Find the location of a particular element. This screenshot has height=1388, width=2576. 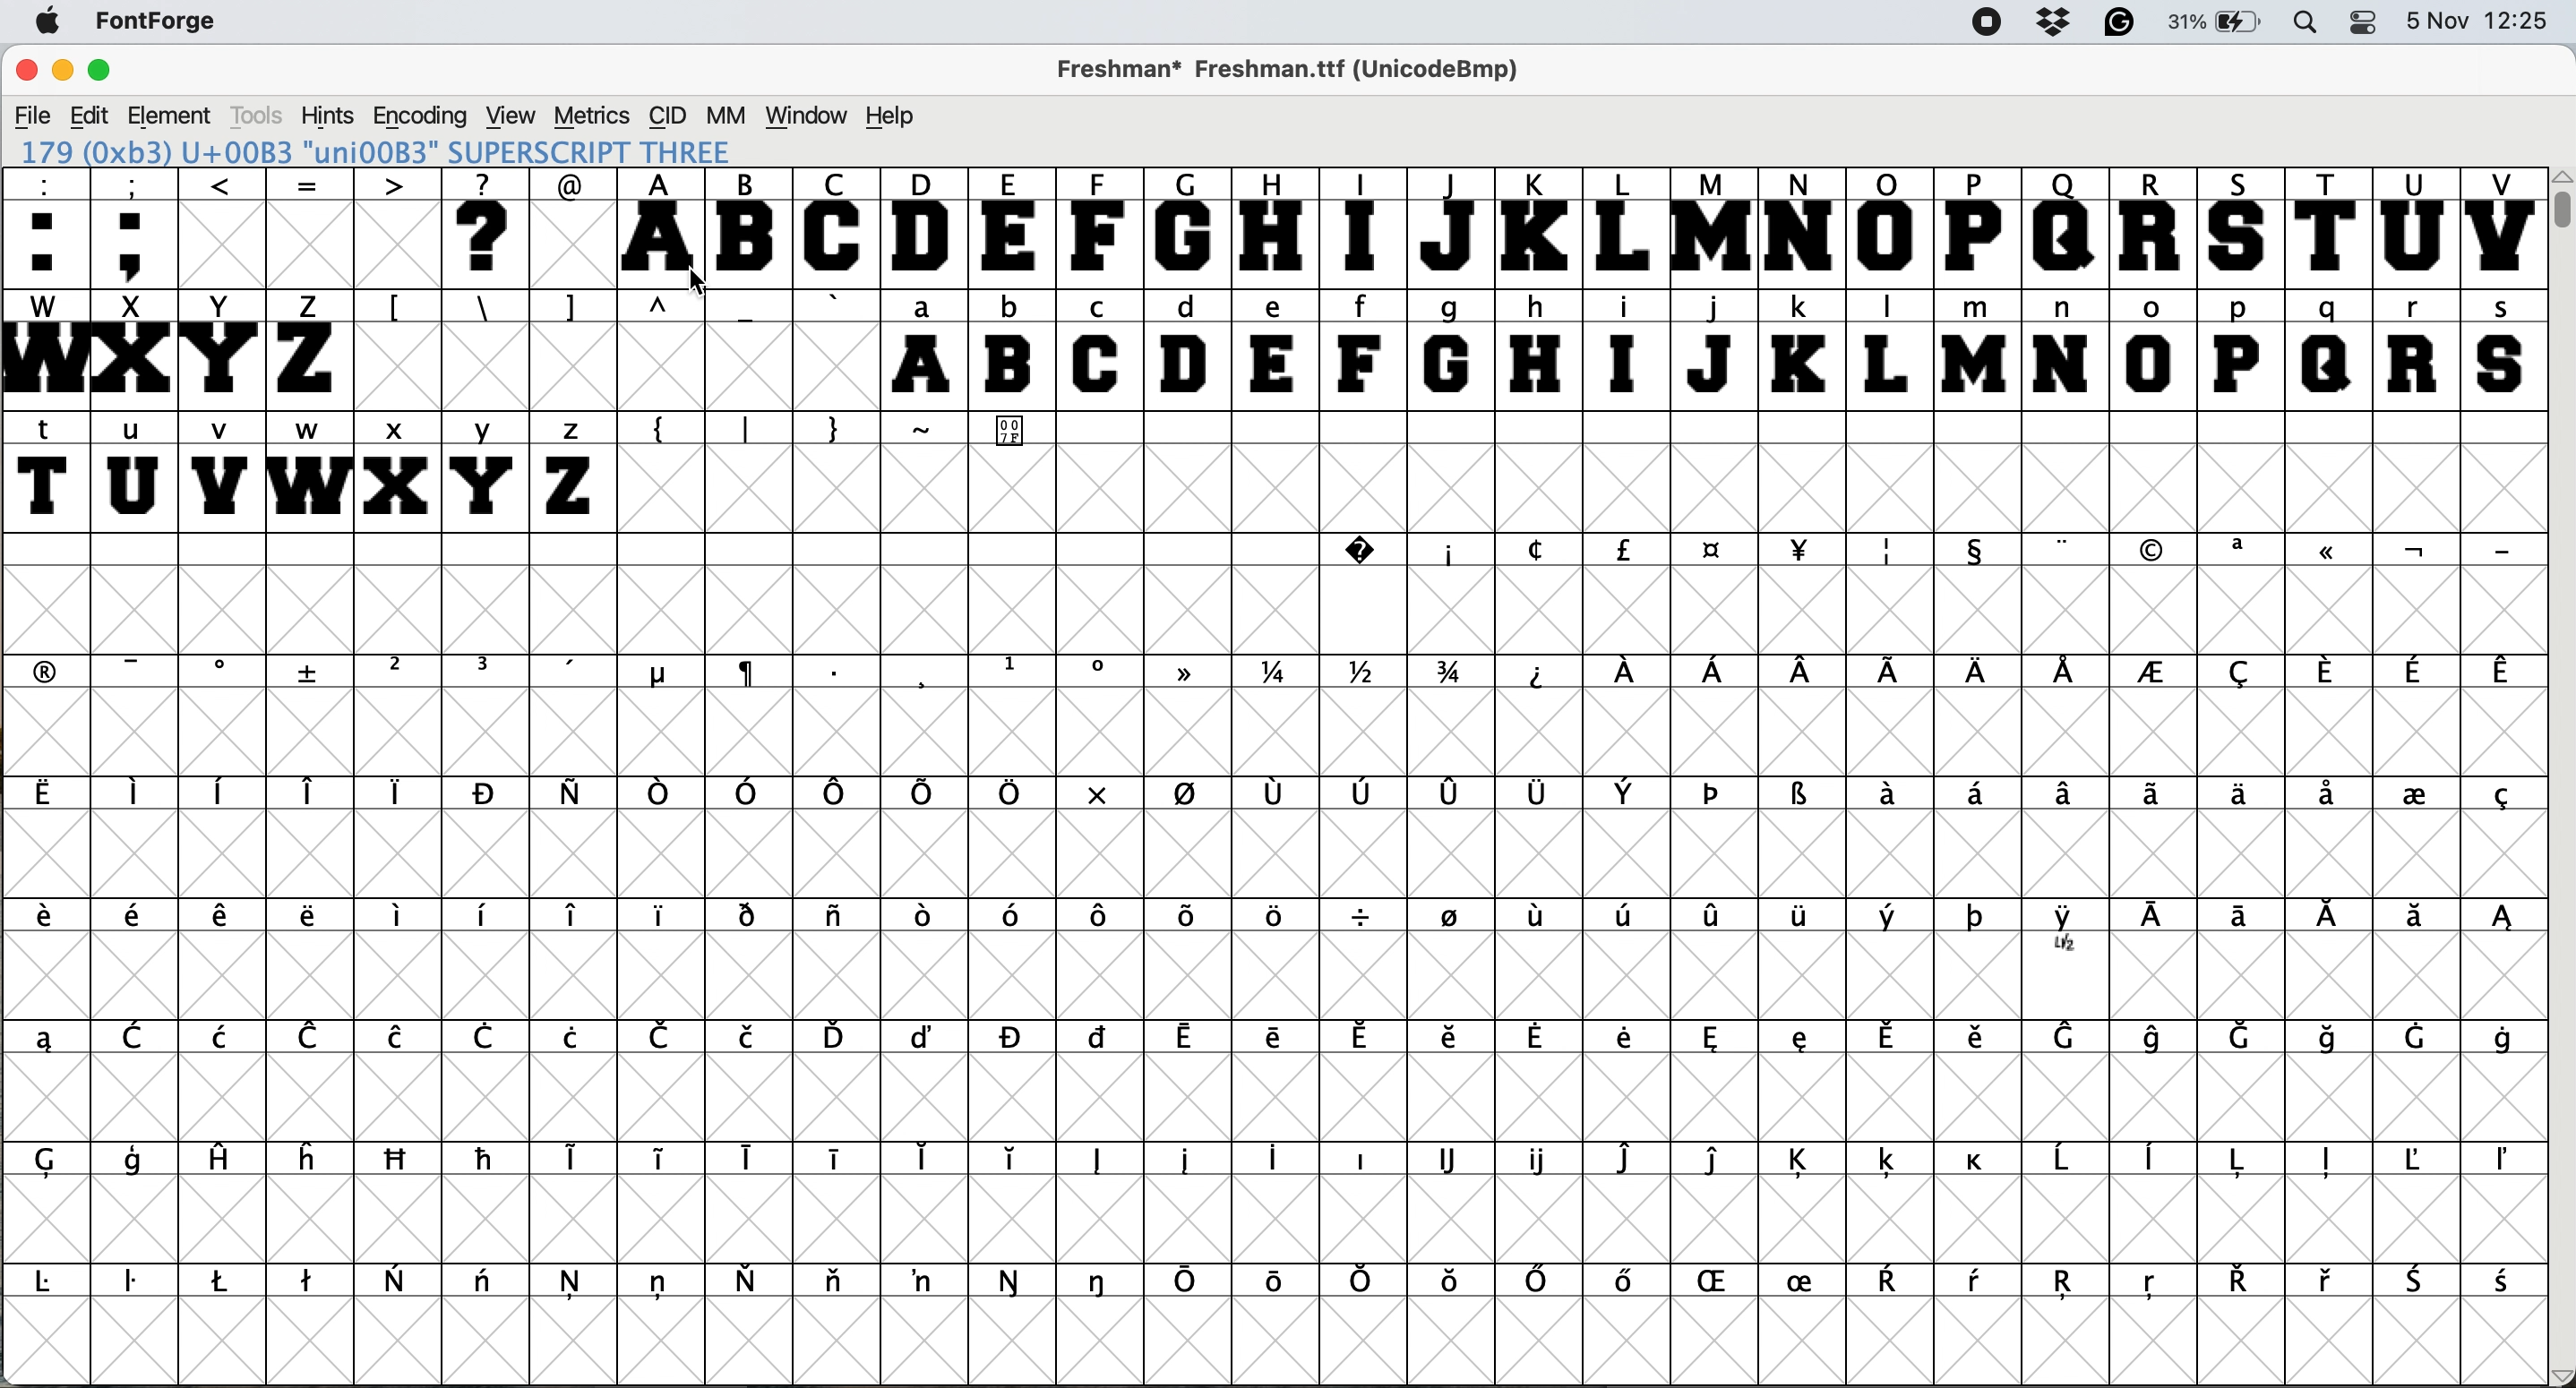

symbol is located at coordinates (1892, 1037).